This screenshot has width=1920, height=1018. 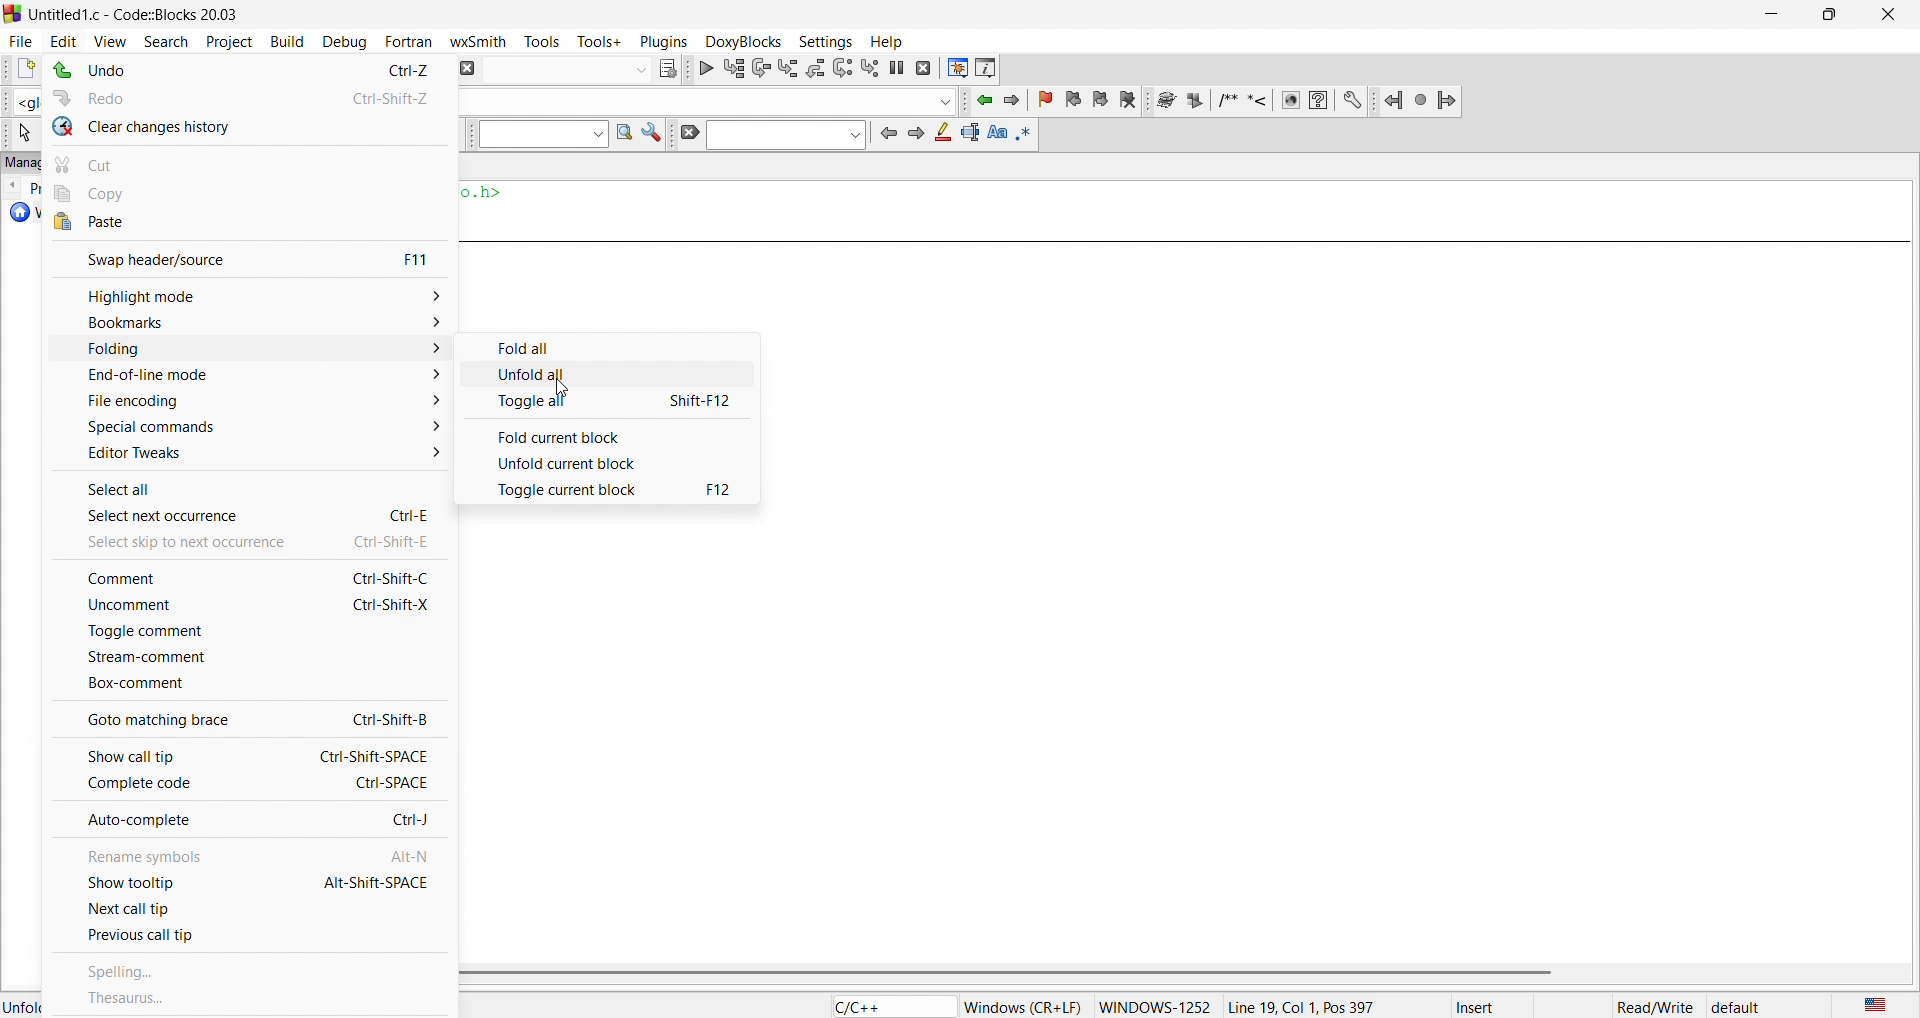 I want to click on previous call tip, so click(x=245, y=939).